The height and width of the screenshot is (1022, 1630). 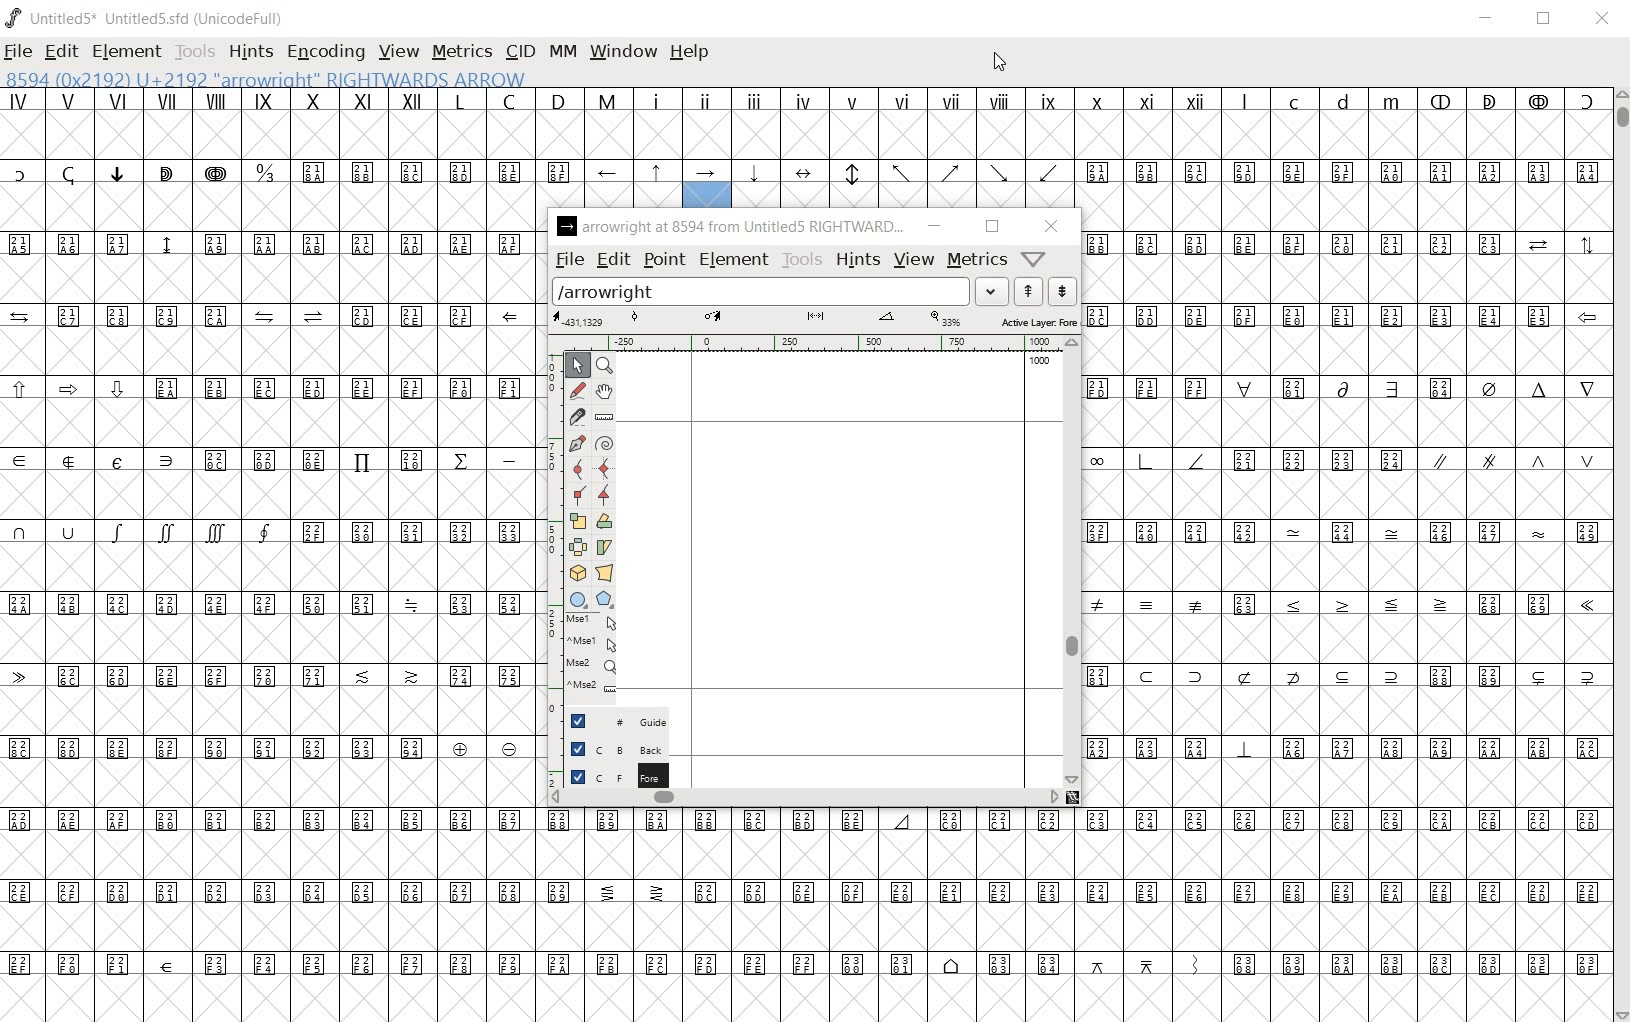 What do you see at coordinates (608, 366) in the screenshot?
I see `magnify` at bounding box center [608, 366].